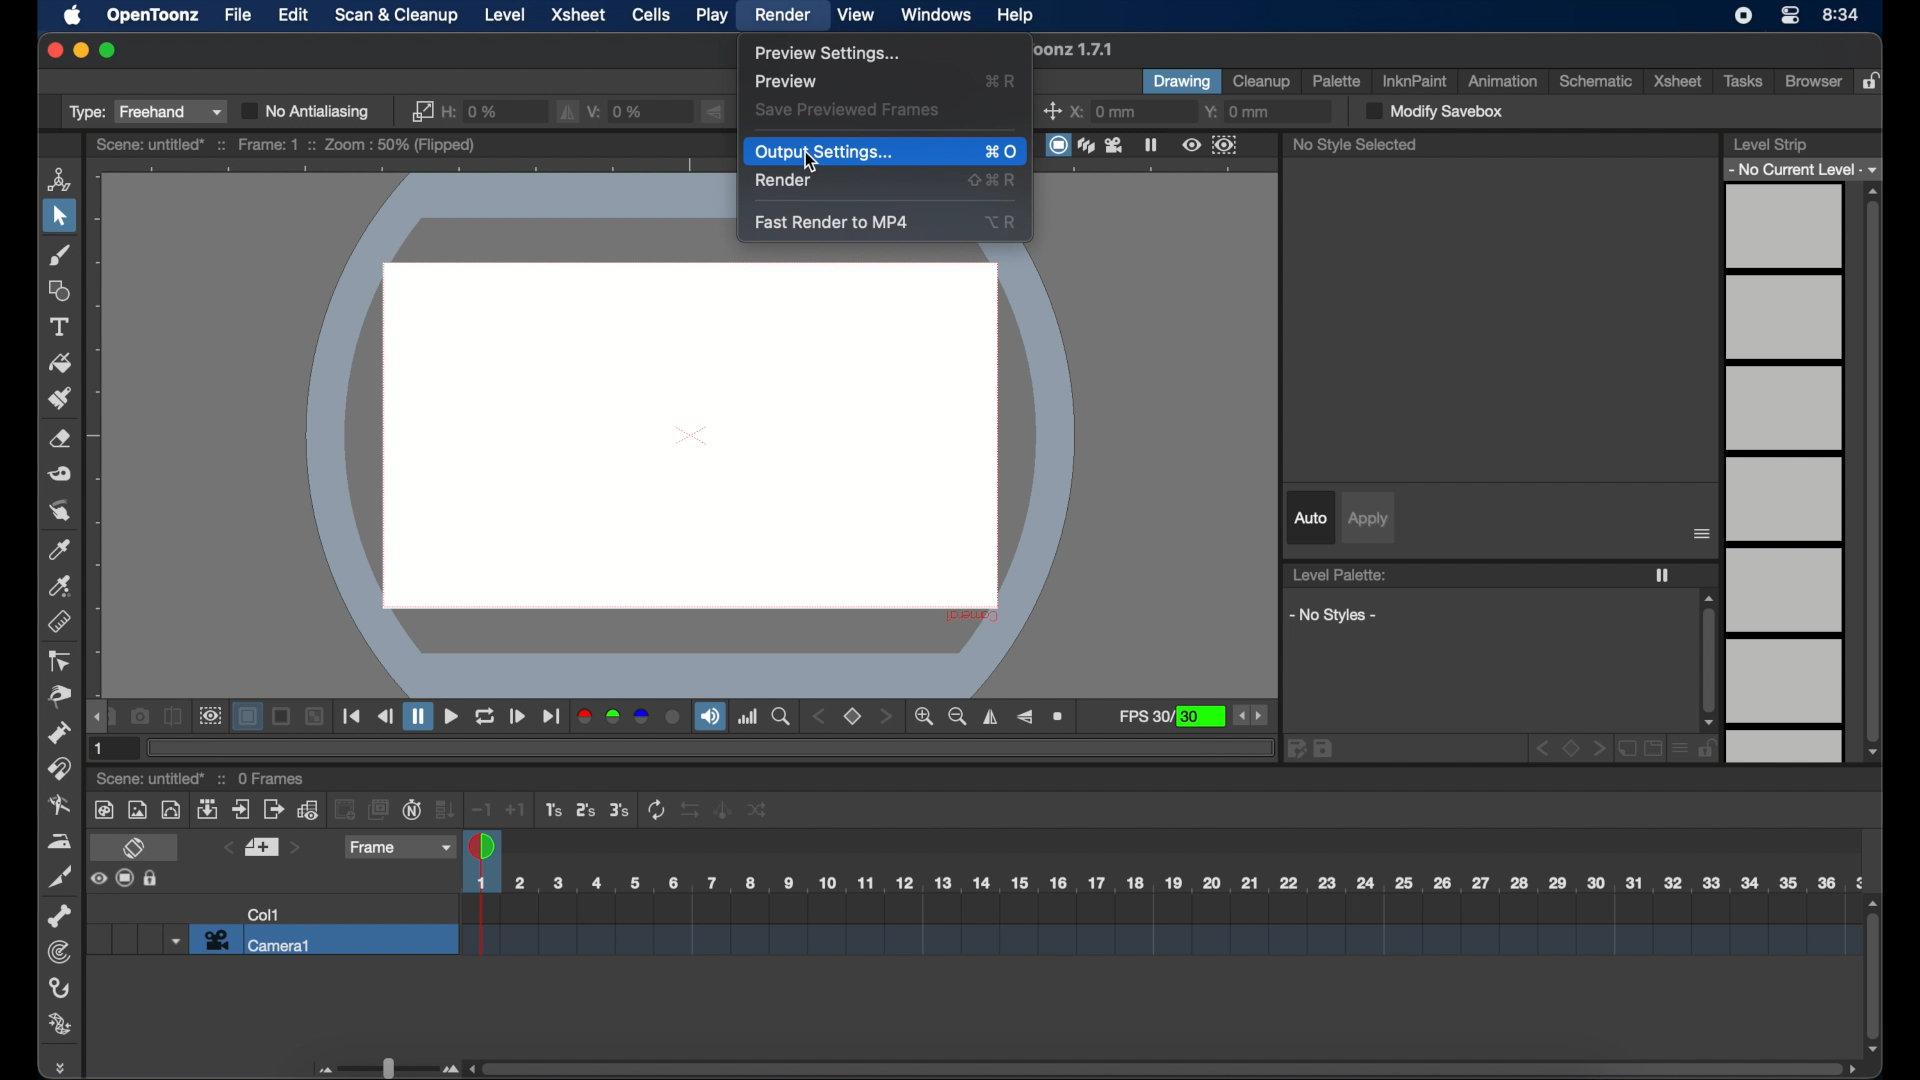  I want to click on , so click(104, 809).